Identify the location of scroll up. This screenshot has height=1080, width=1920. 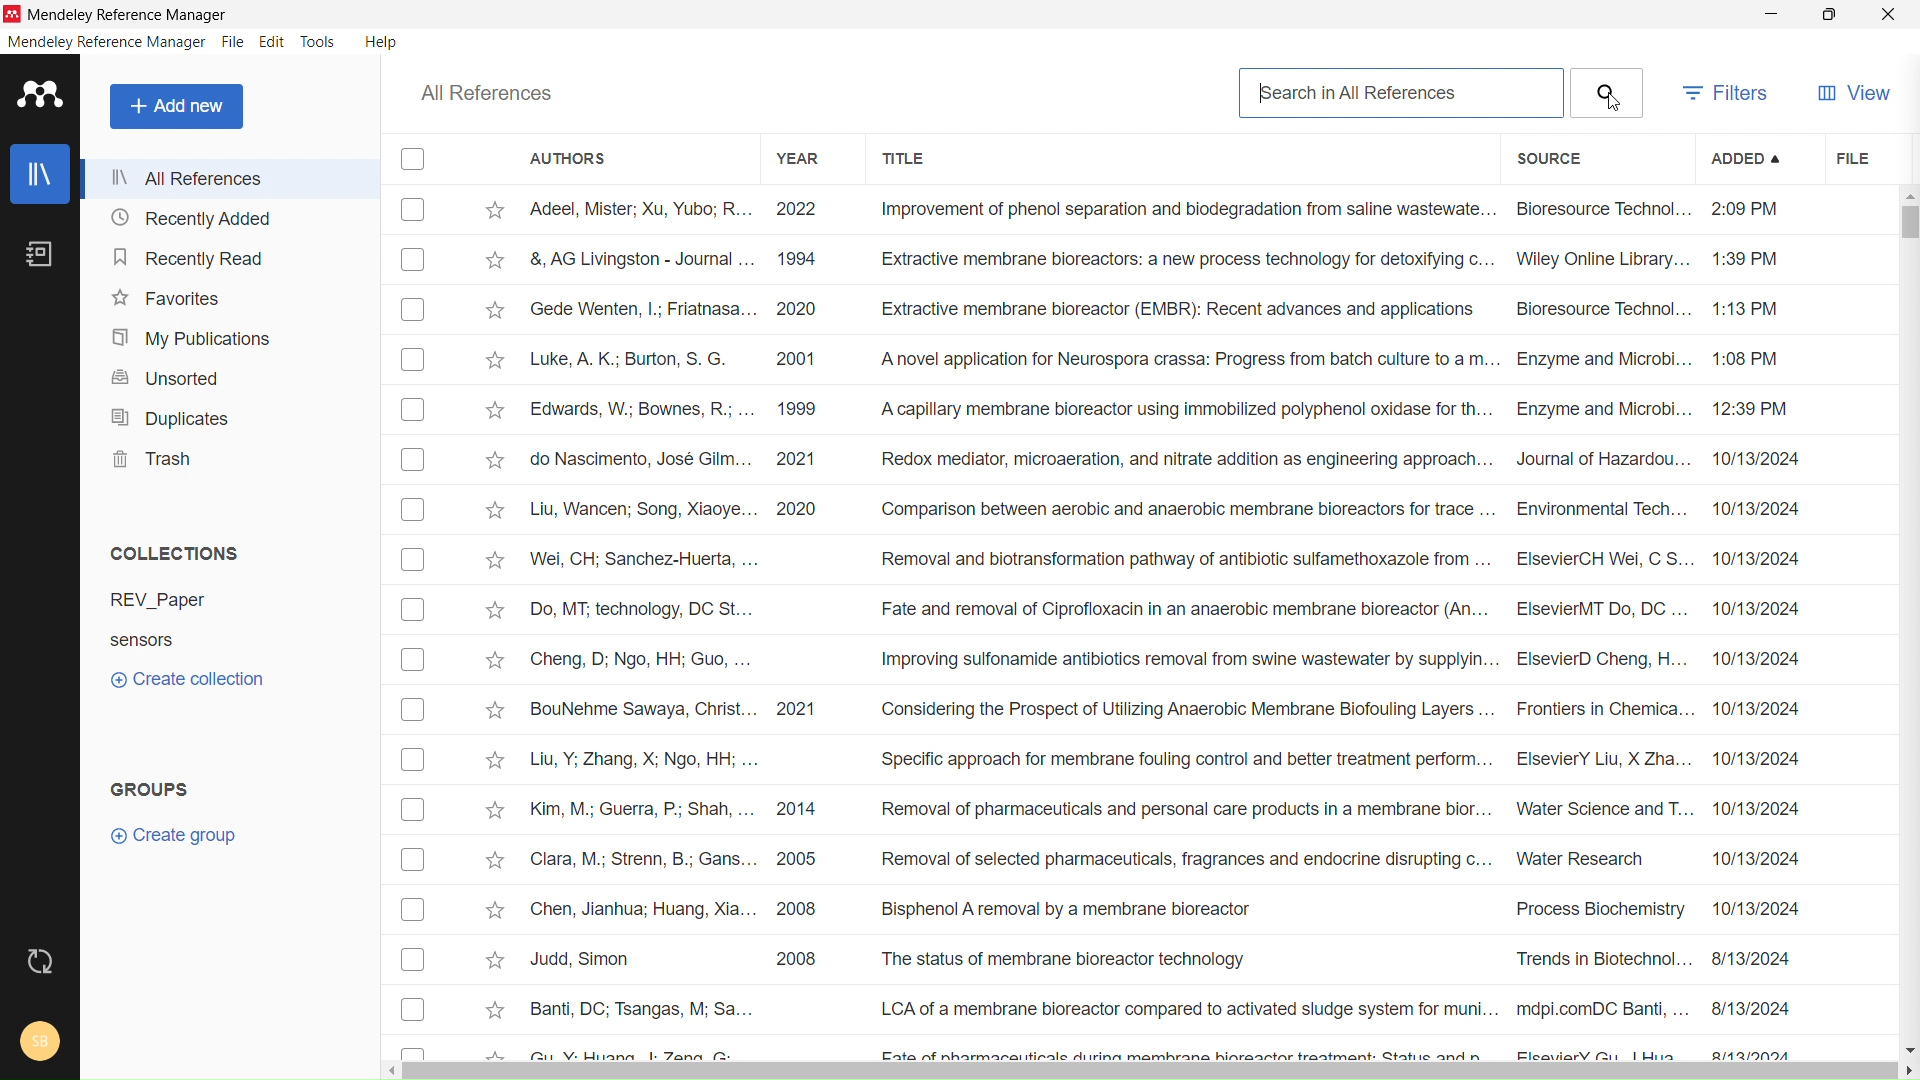
(1907, 195).